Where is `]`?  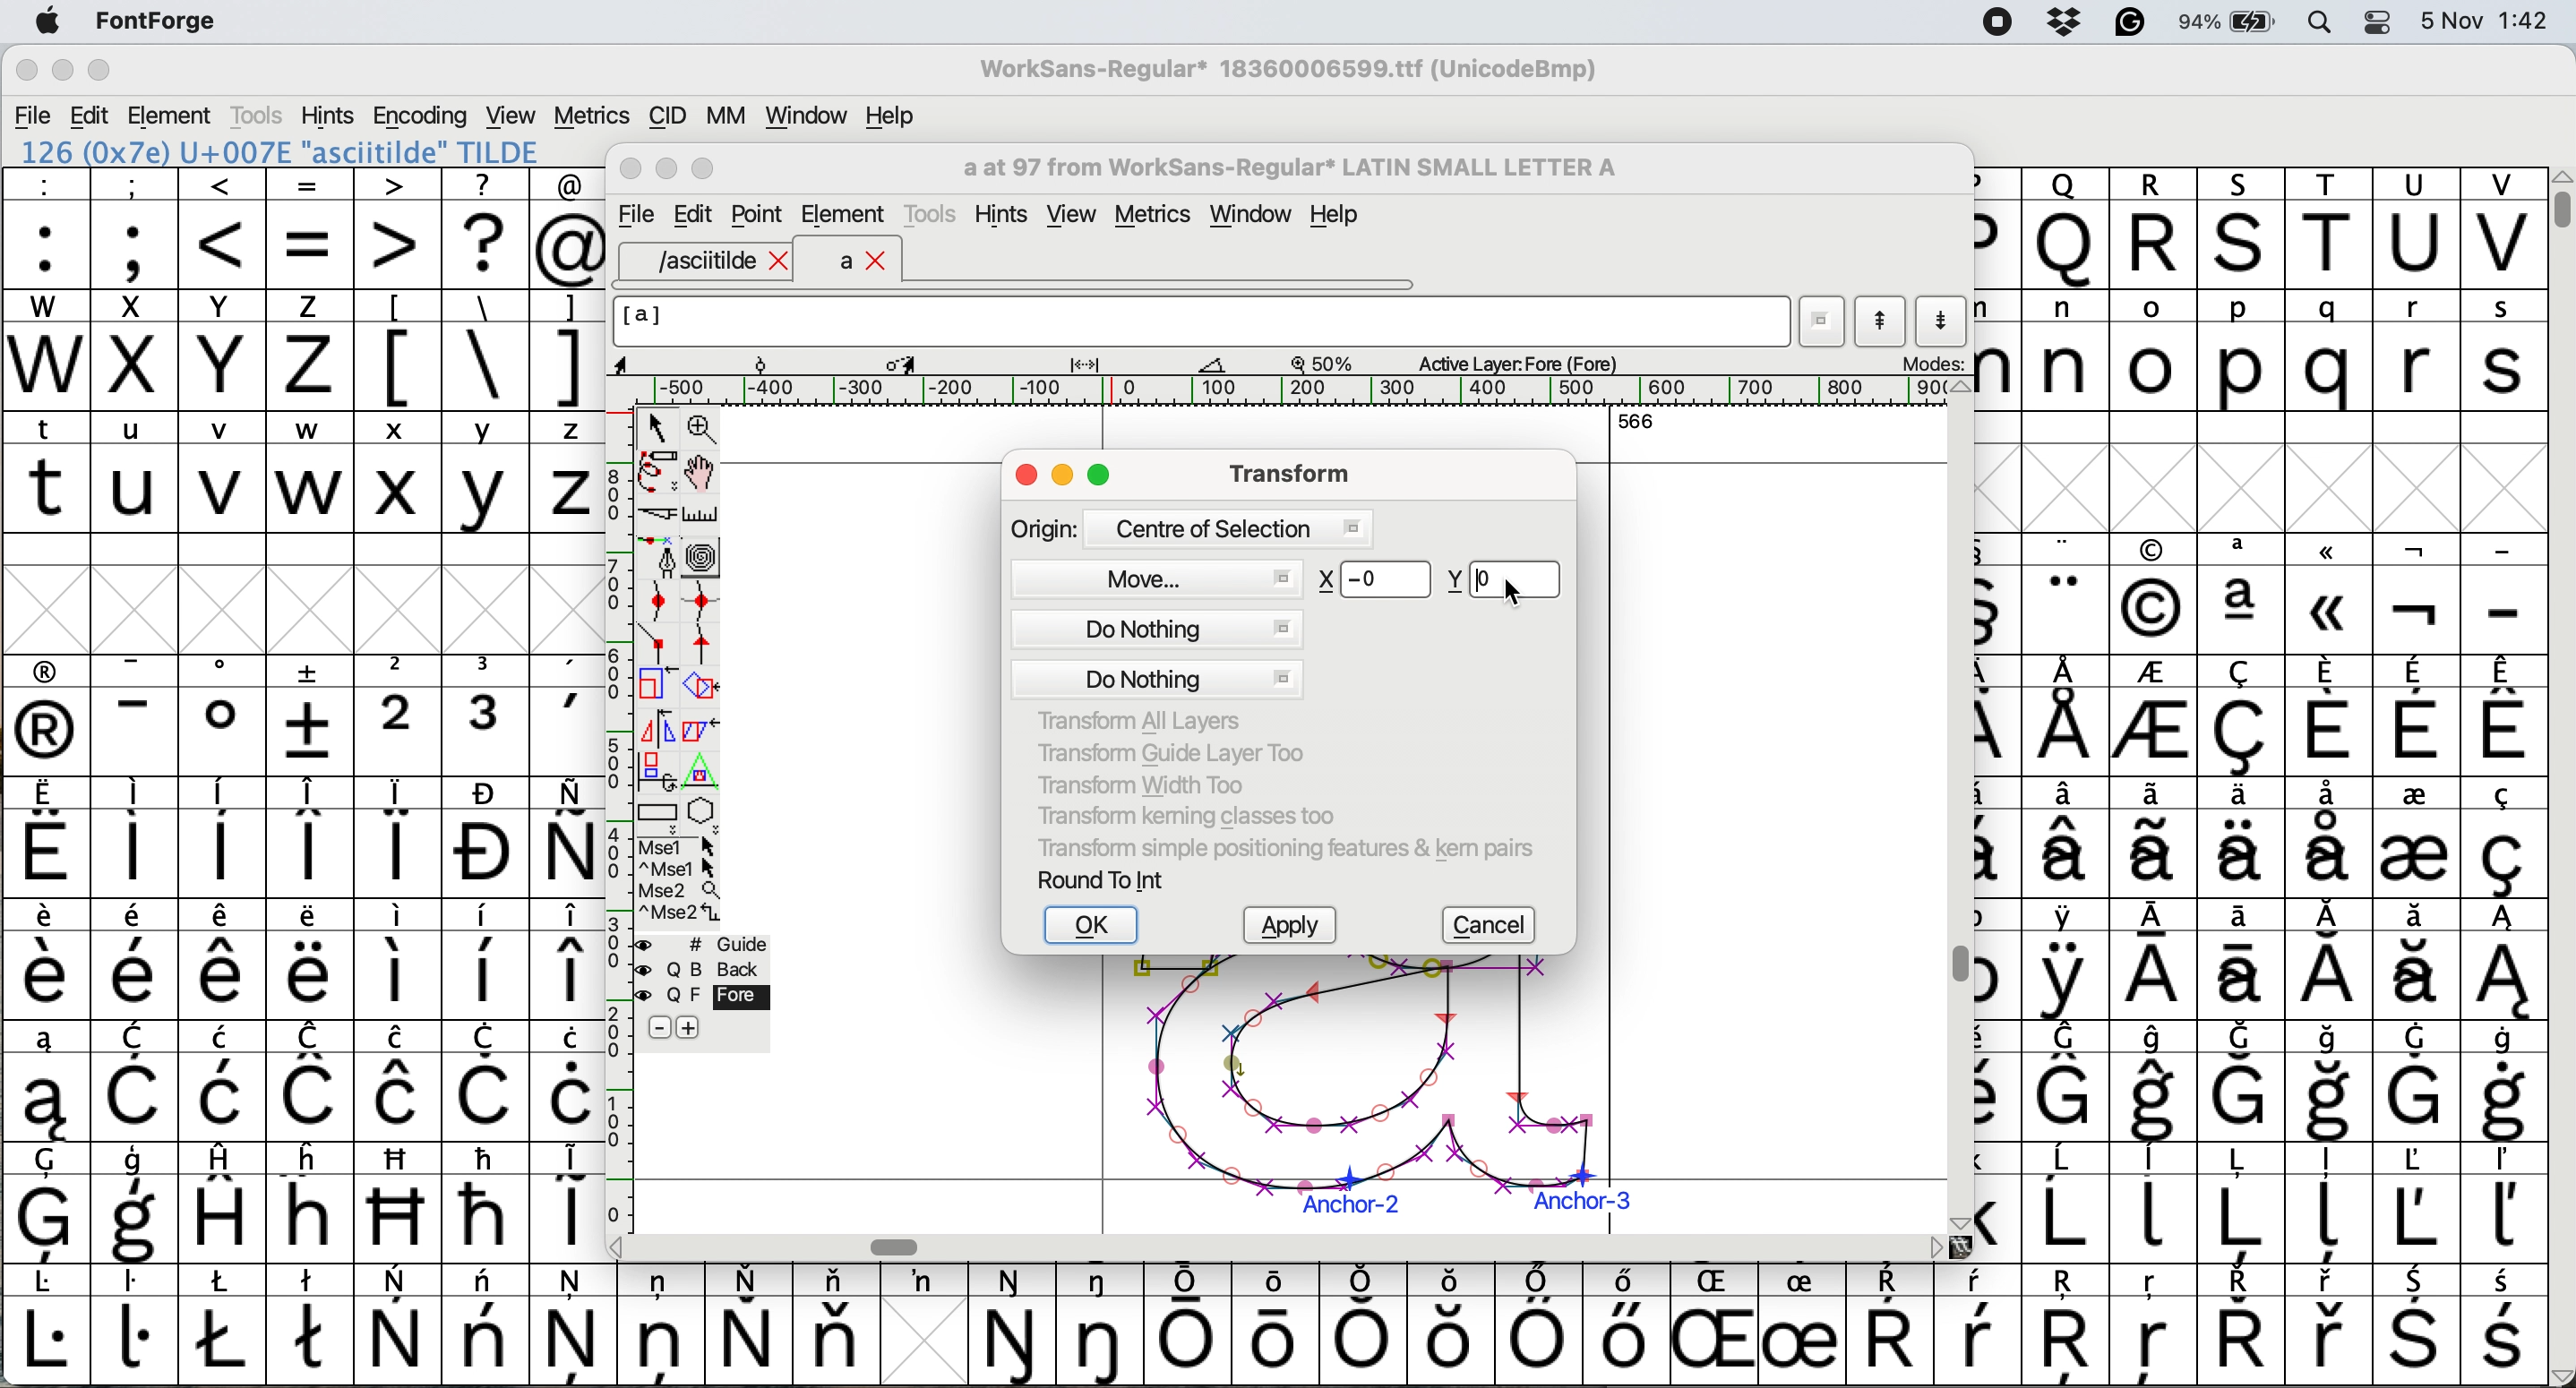 ] is located at coordinates (566, 347).